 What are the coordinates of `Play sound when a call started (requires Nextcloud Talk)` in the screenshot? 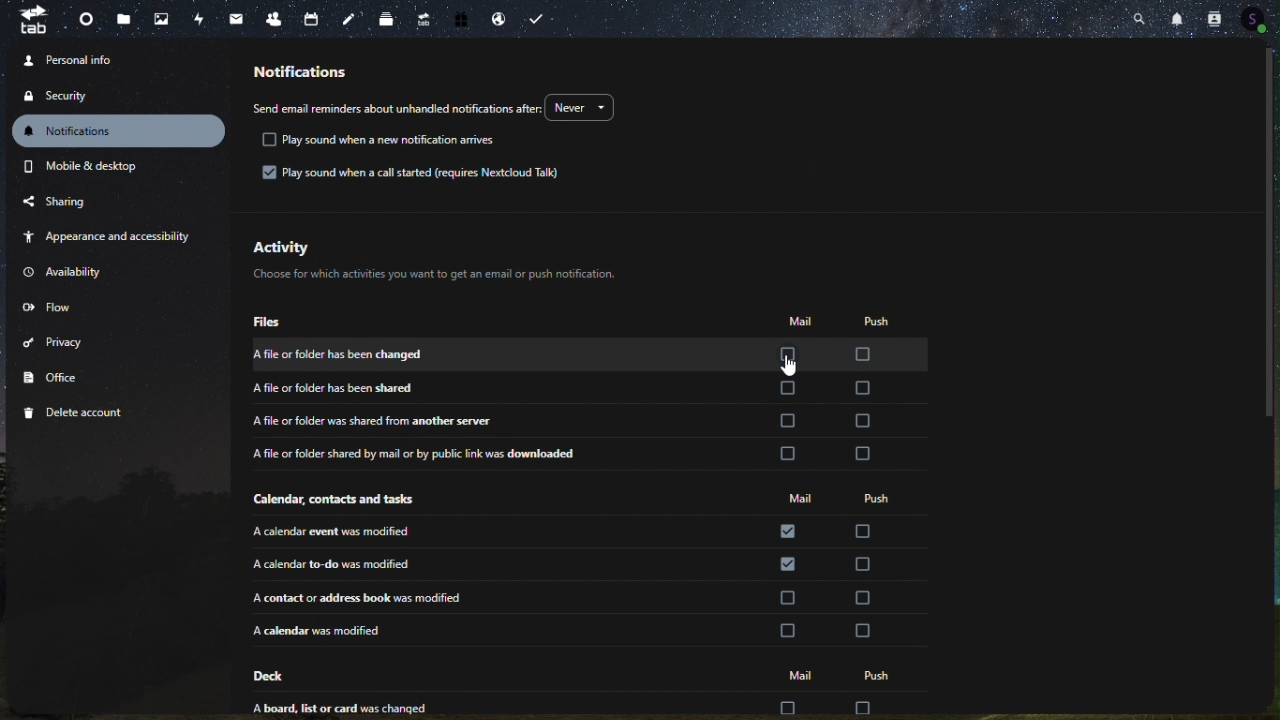 It's located at (430, 173).